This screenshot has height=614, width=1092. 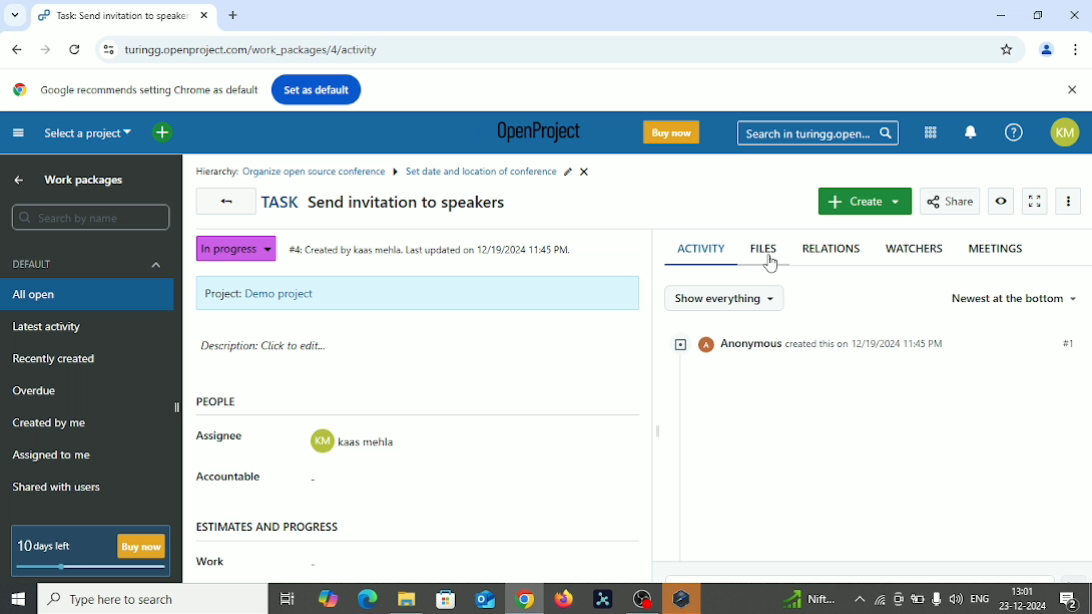 What do you see at coordinates (417, 293) in the screenshot?
I see `Project` at bounding box center [417, 293].